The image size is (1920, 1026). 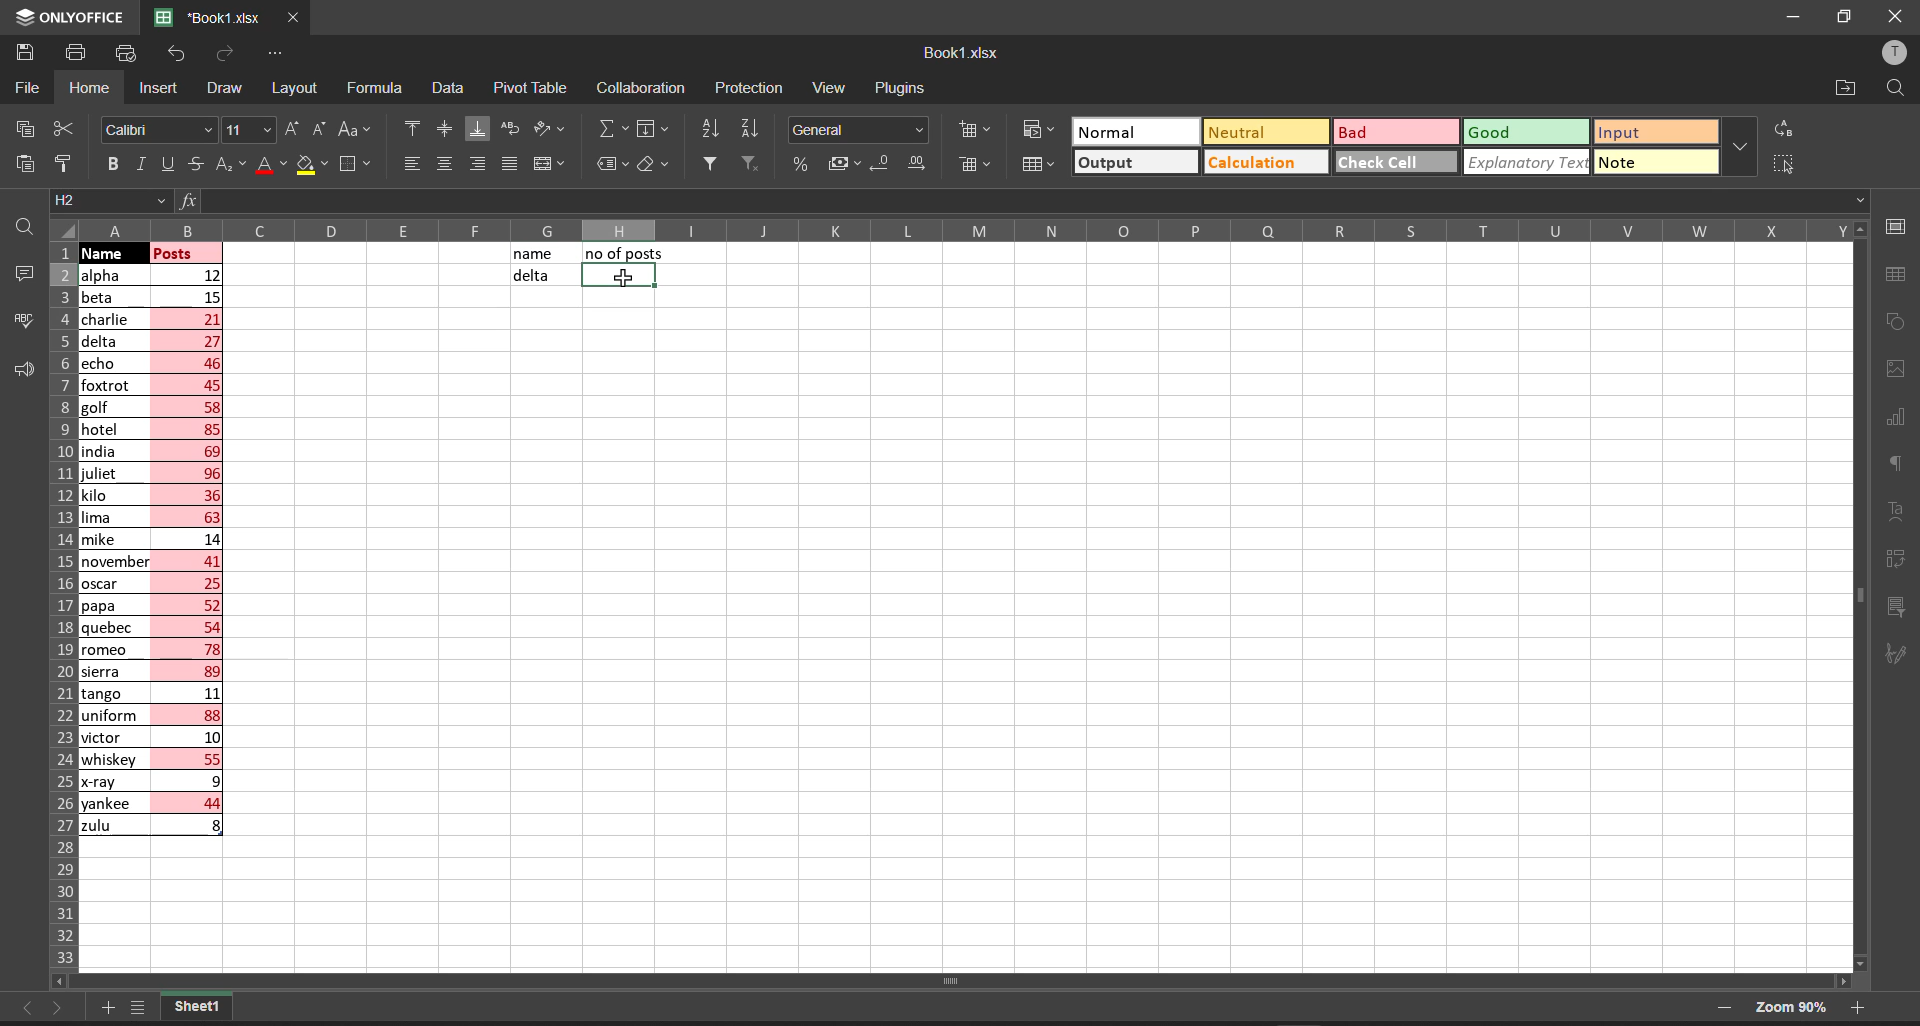 What do you see at coordinates (1119, 131) in the screenshot?
I see `Normal` at bounding box center [1119, 131].